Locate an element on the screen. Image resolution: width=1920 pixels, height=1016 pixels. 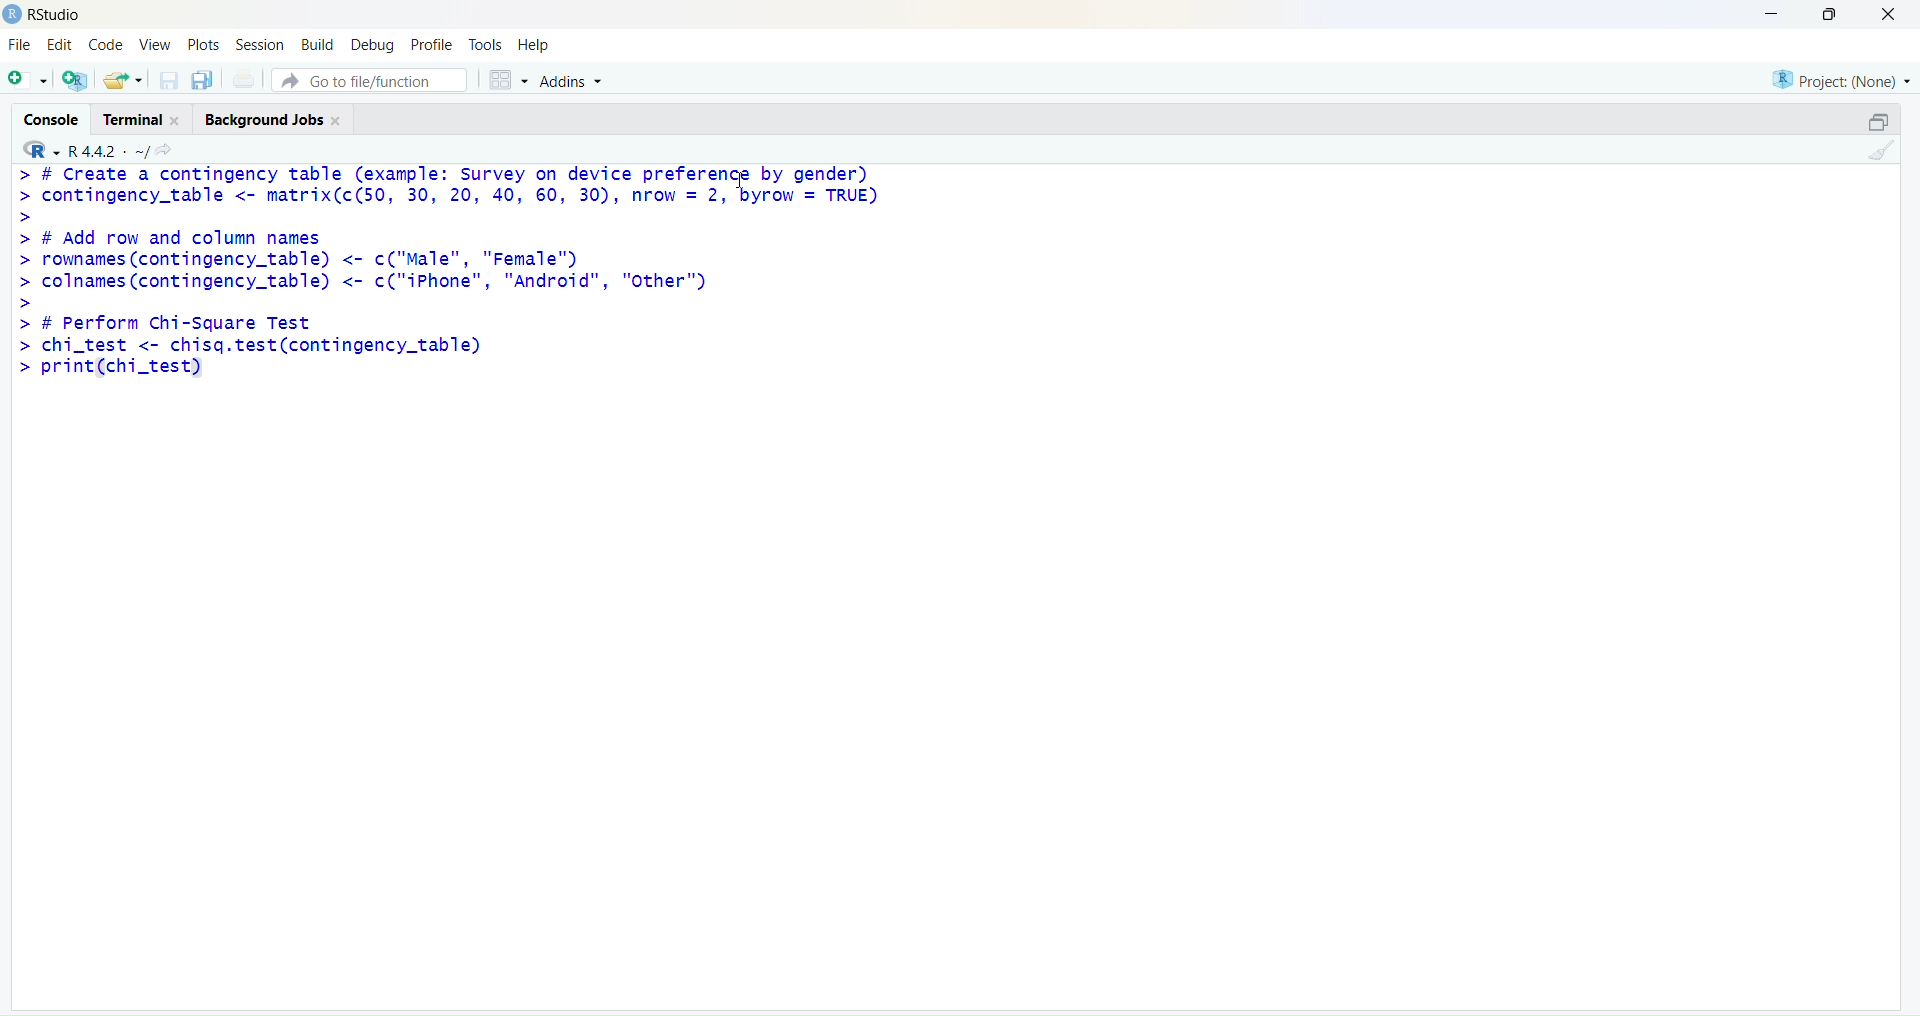
File is located at coordinates (21, 44).